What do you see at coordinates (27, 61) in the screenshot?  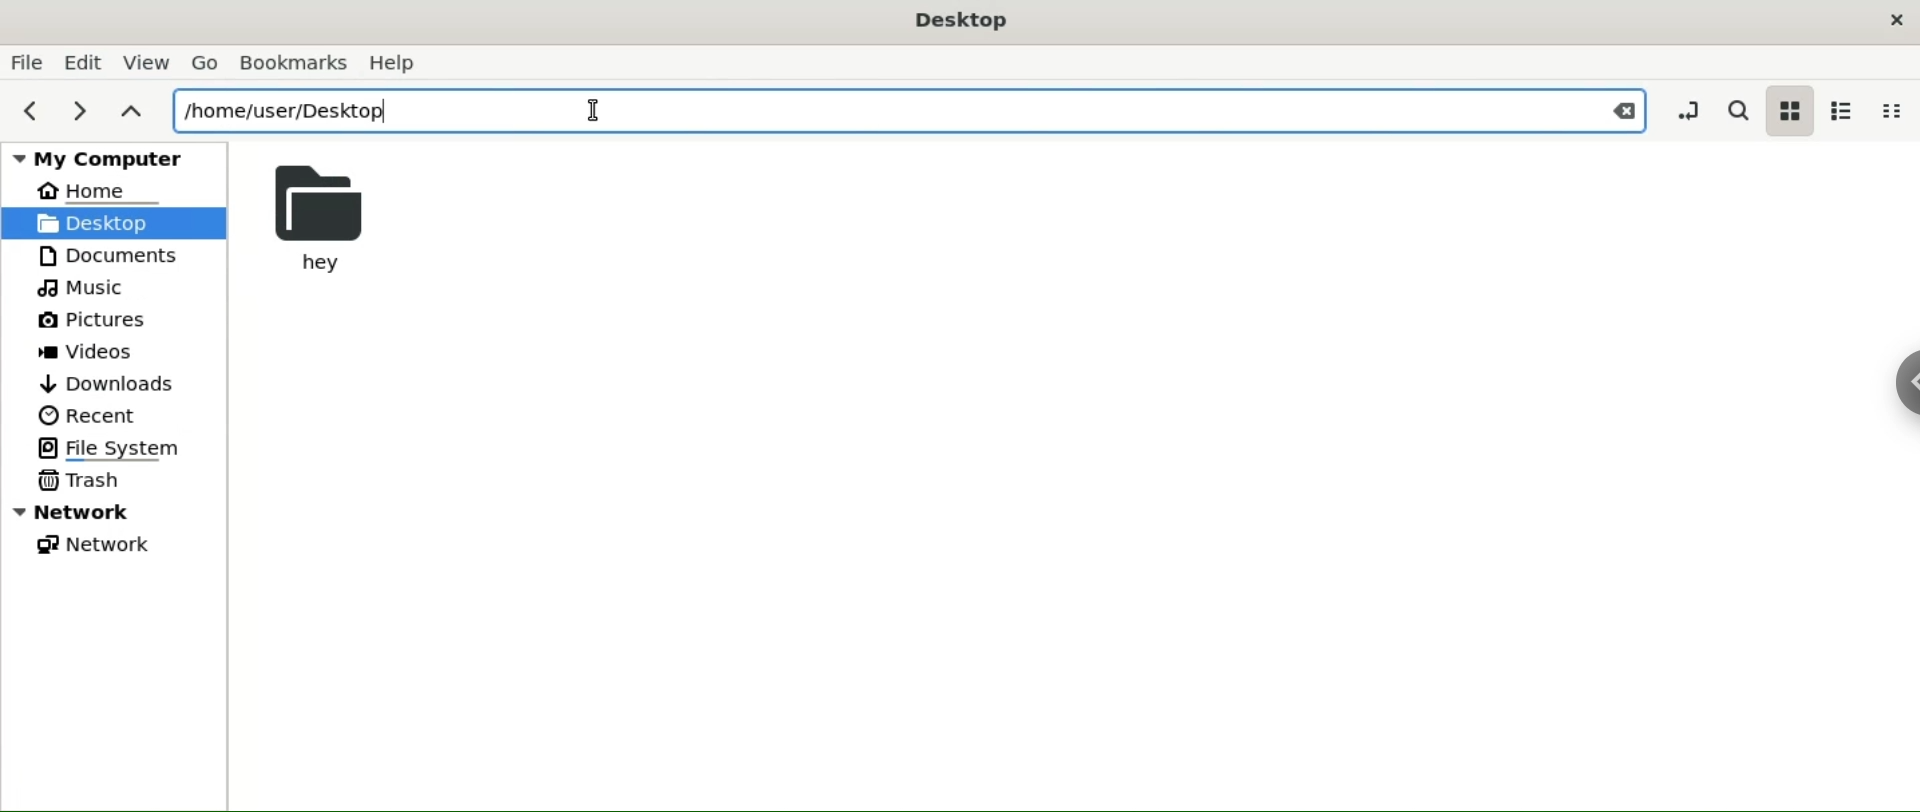 I see `file` at bounding box center [27, 61].